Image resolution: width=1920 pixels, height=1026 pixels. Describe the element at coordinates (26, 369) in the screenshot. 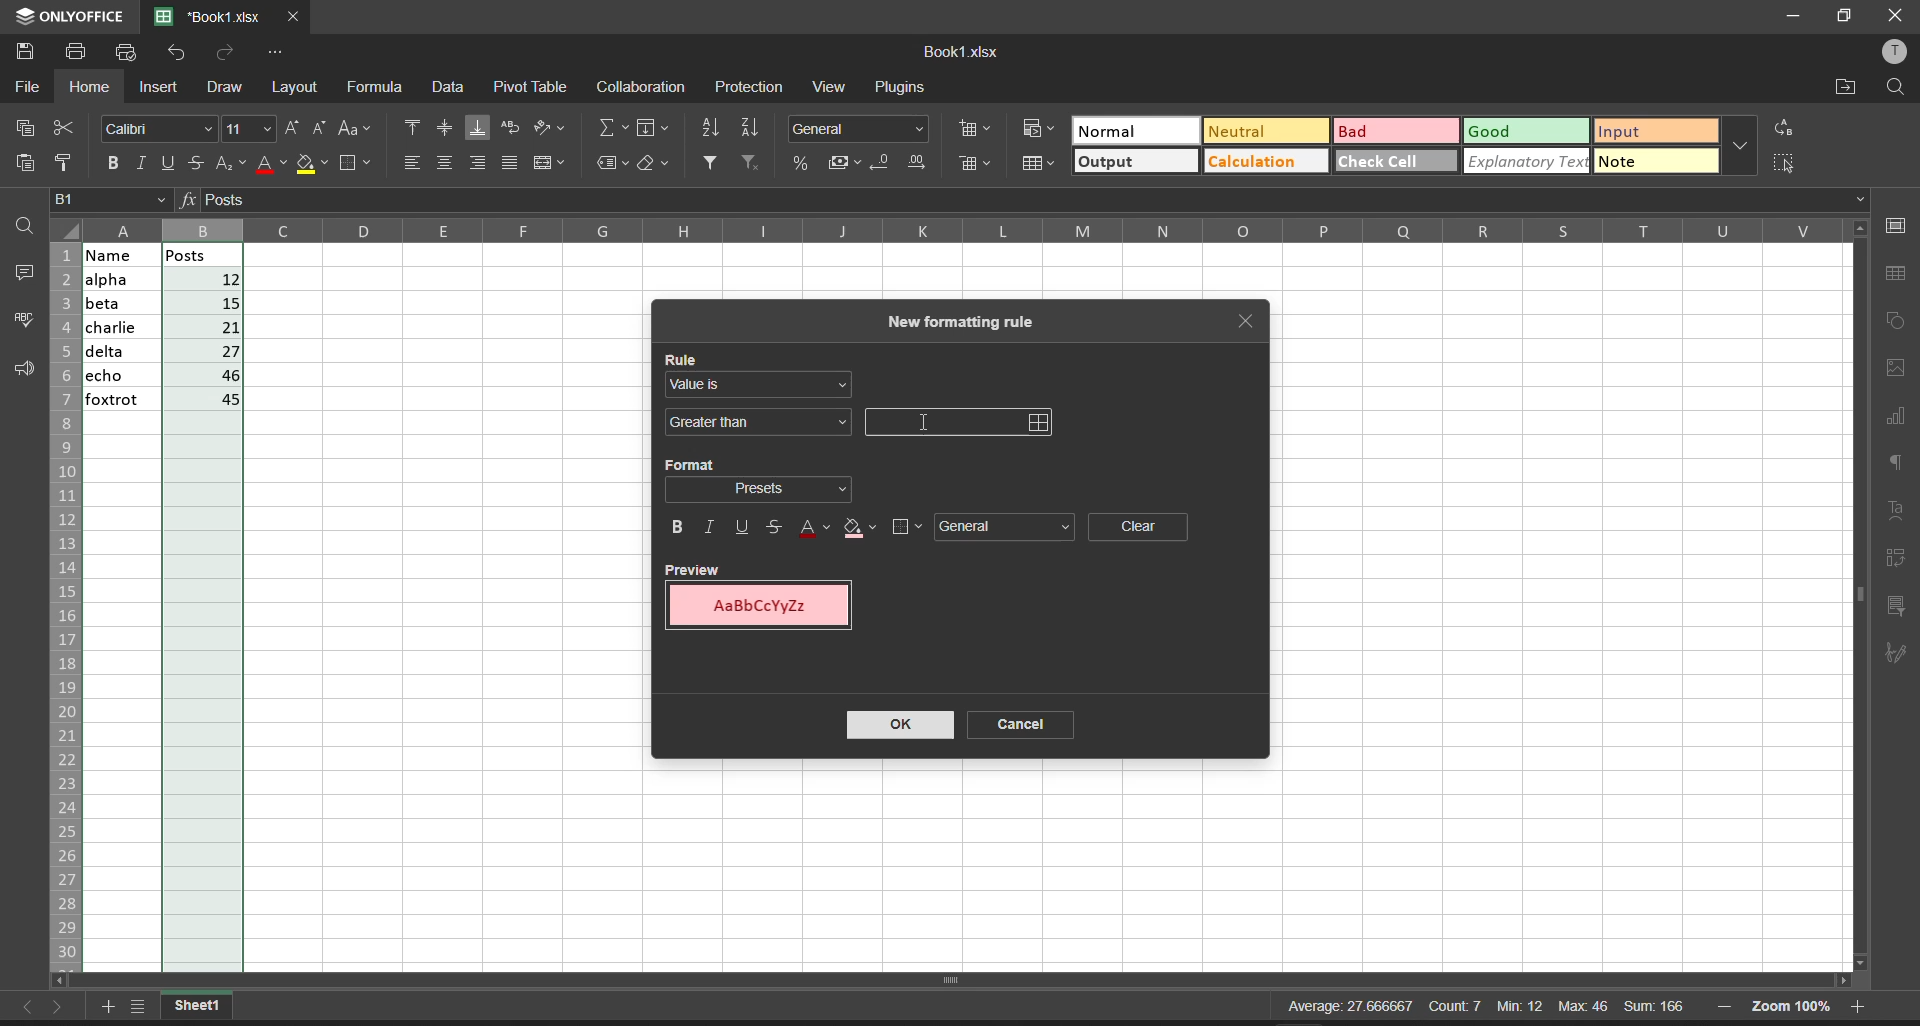

I see `support and feedback` at that location.